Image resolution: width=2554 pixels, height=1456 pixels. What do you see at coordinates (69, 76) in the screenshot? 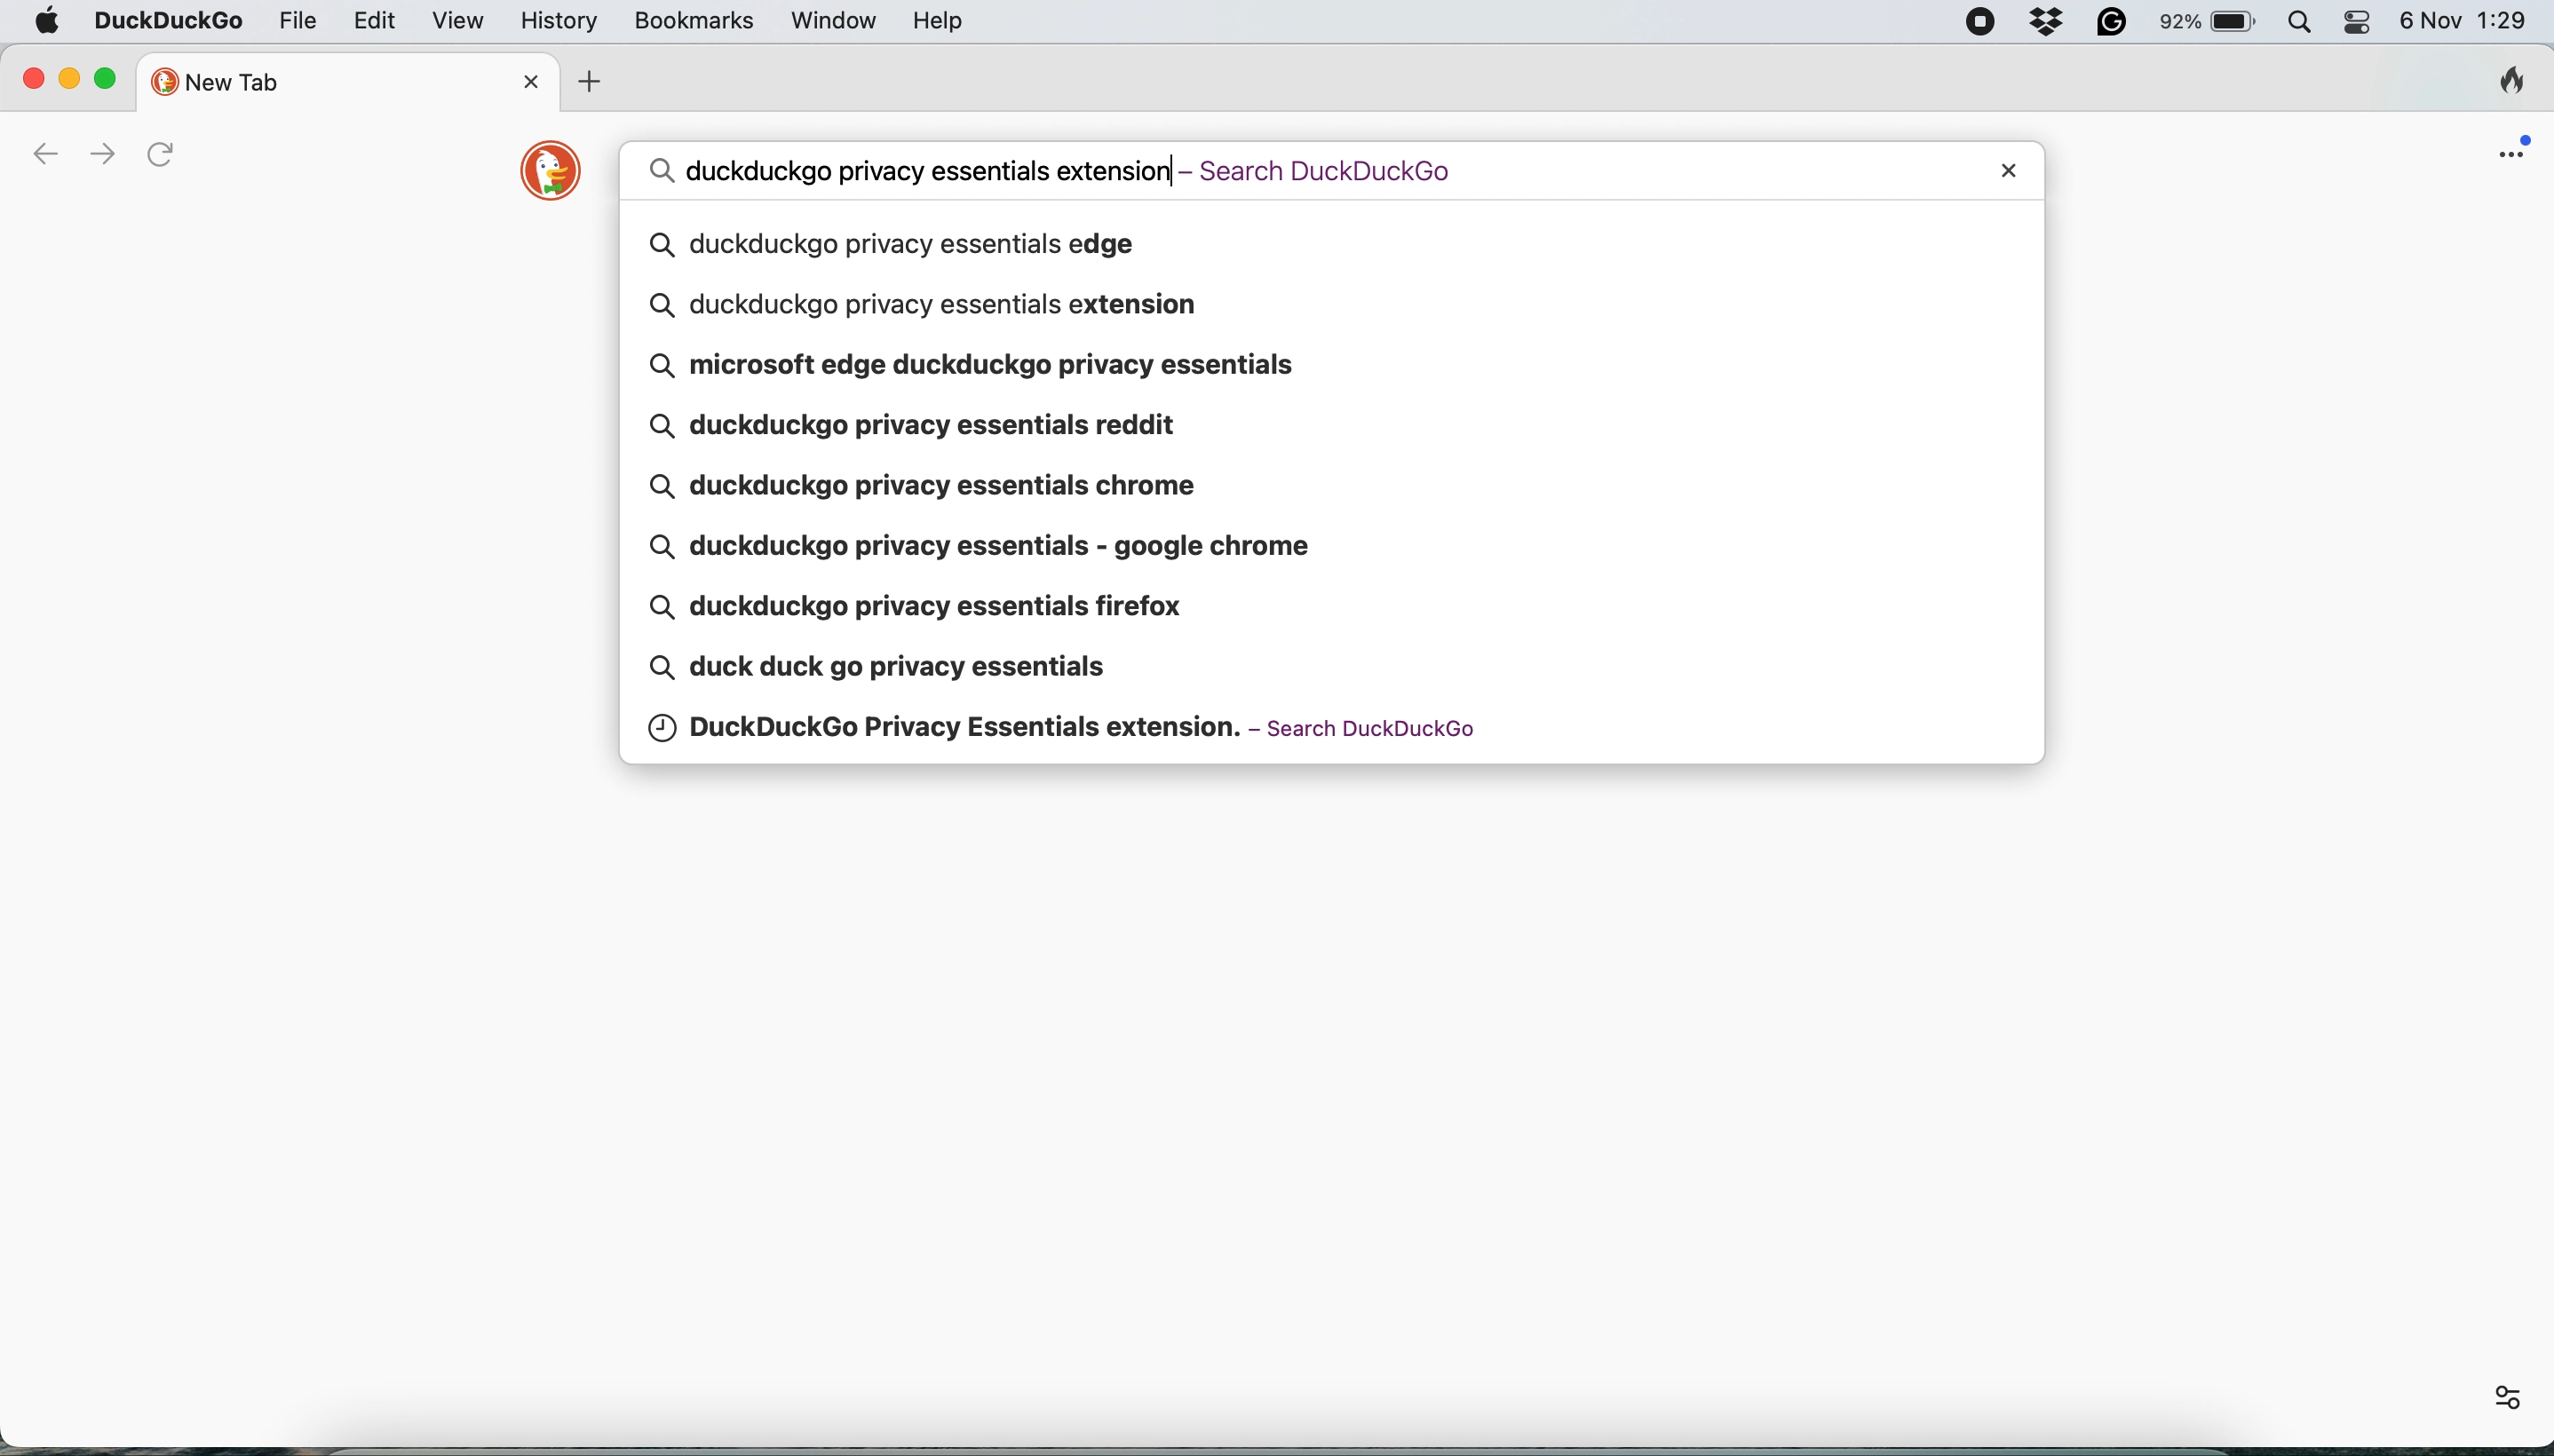
I see `minimise` at bounding box center [69, 76].